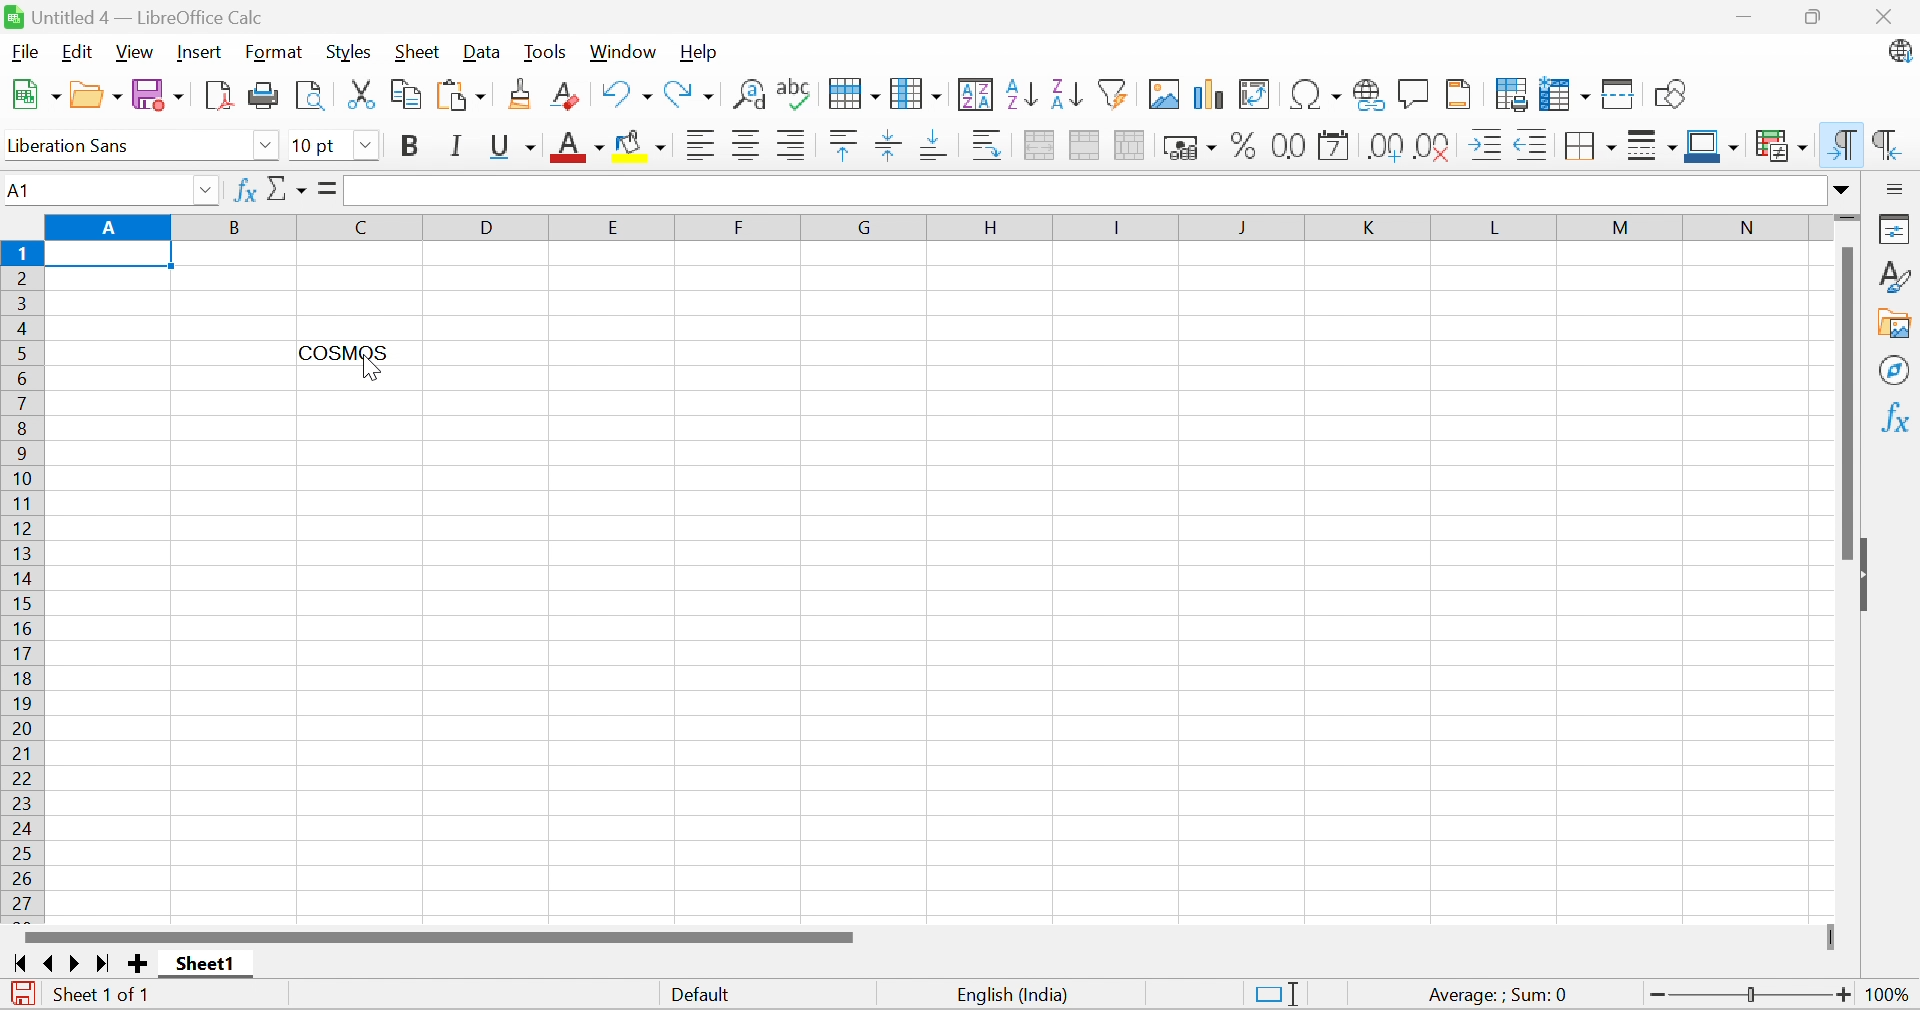 This screenshot has height=1010, width=1920. I want to click on Scroll To First Sheet, so click(19, 962).